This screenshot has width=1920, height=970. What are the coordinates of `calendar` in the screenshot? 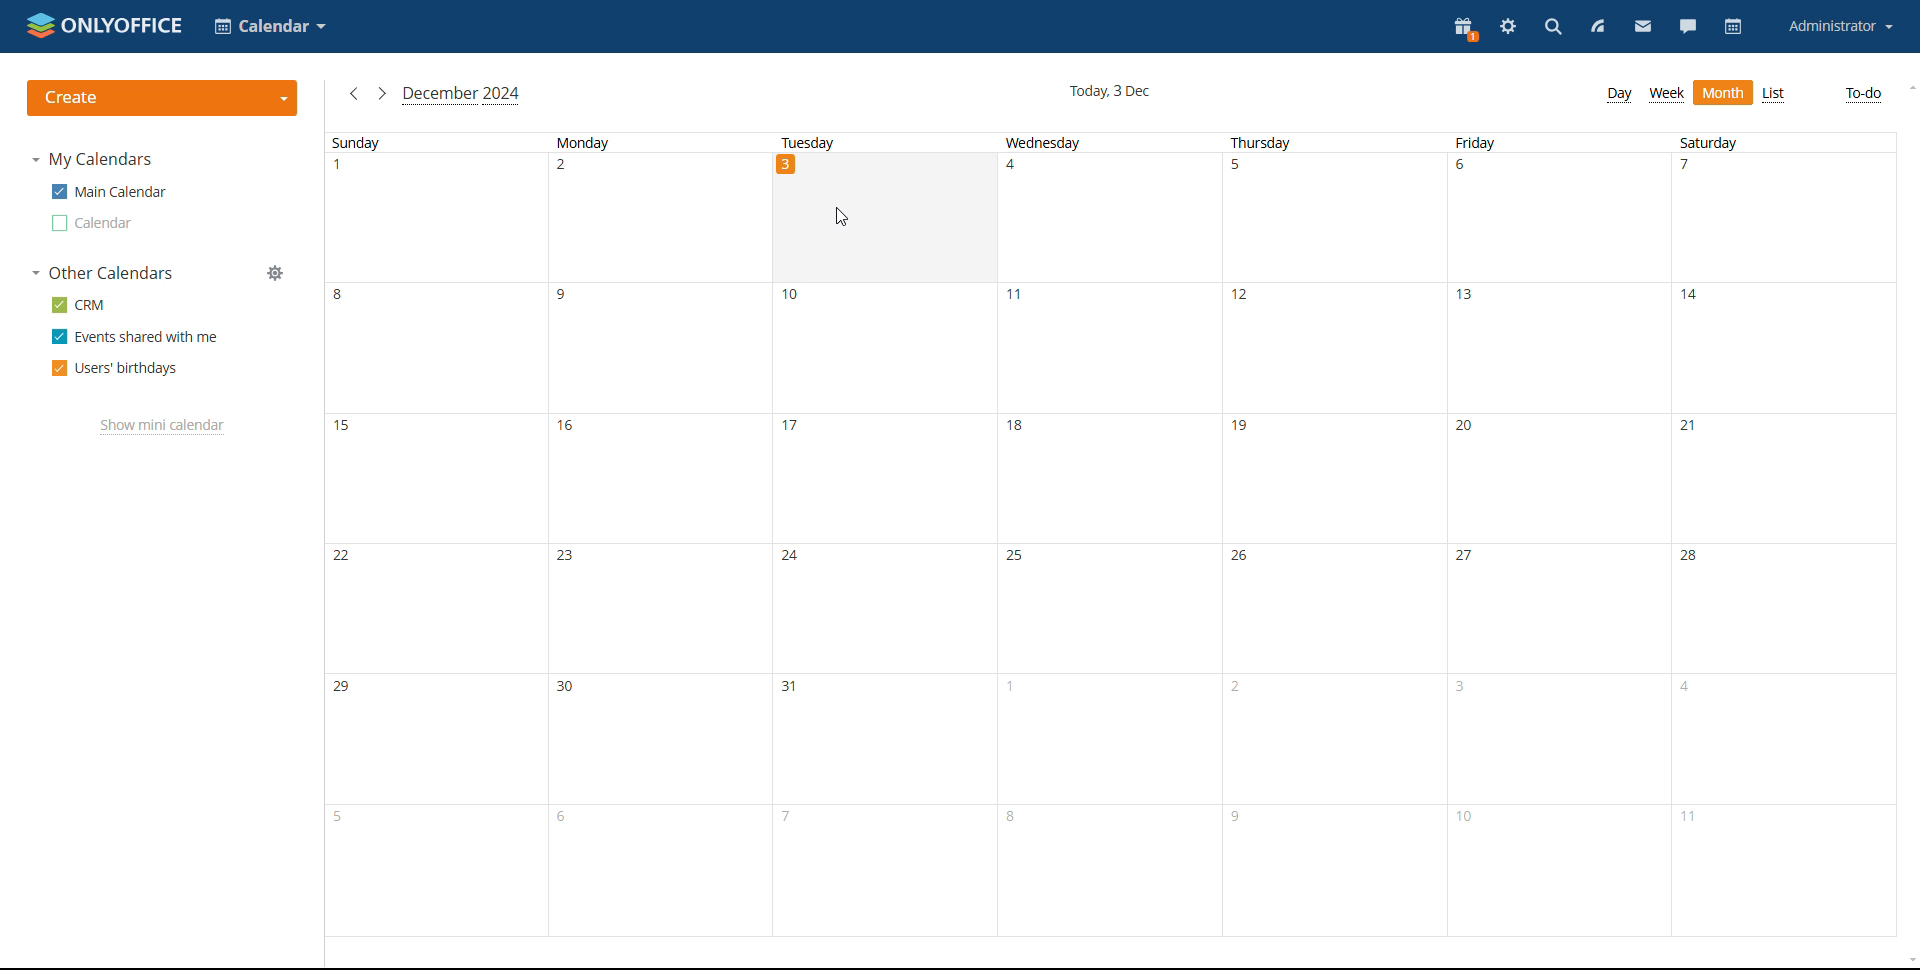 It's located at (1733, 28).